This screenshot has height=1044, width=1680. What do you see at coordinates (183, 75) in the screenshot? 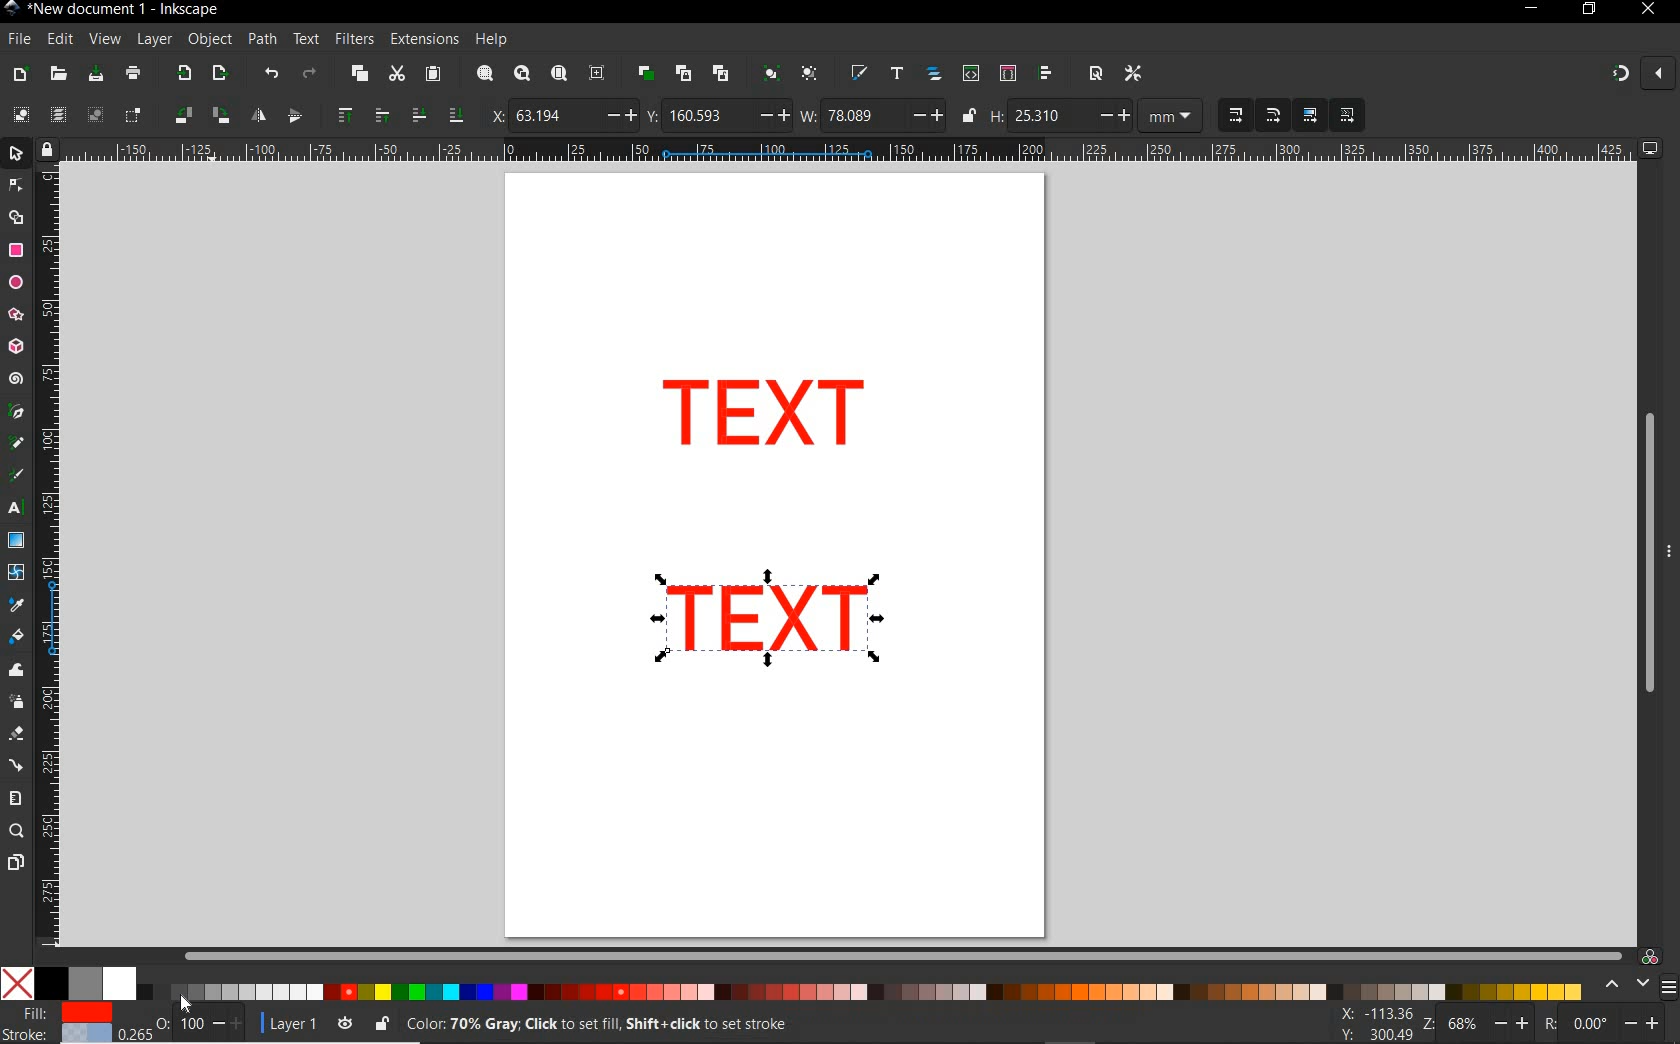
I see `import` at bounding box center [183, 75].